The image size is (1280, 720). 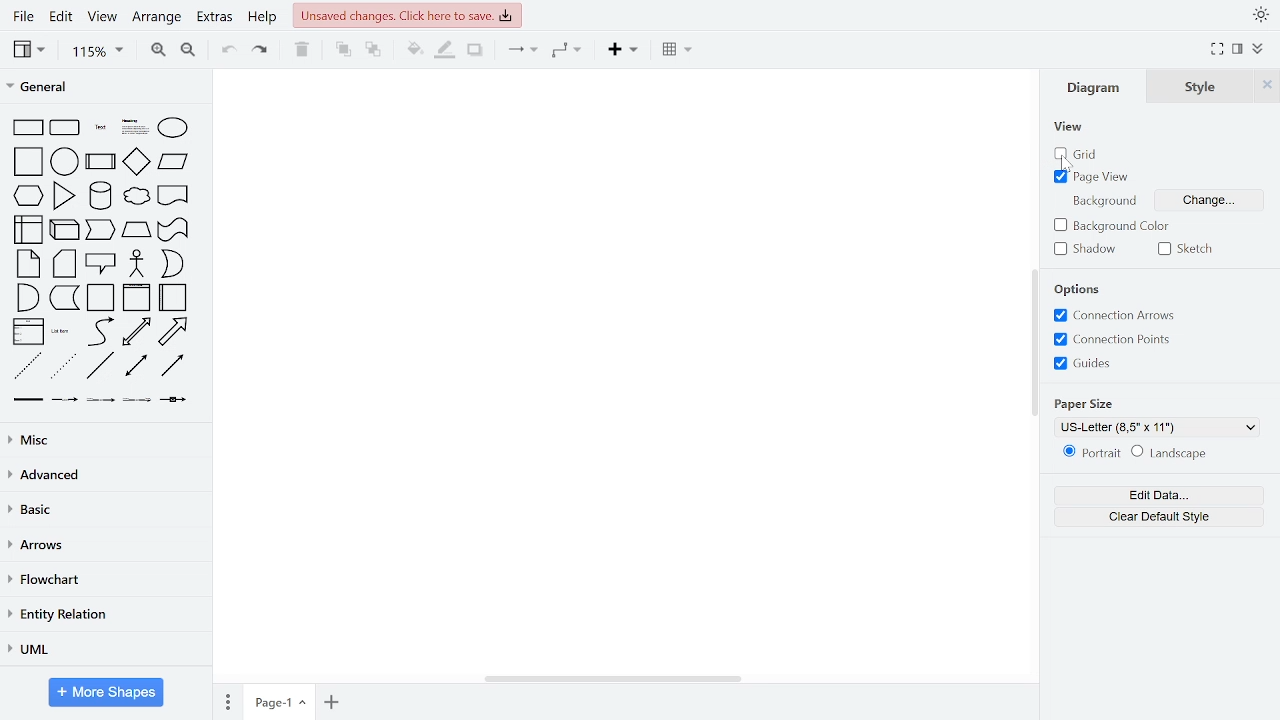 I want to click on arrows, so click(x=104, y=545).